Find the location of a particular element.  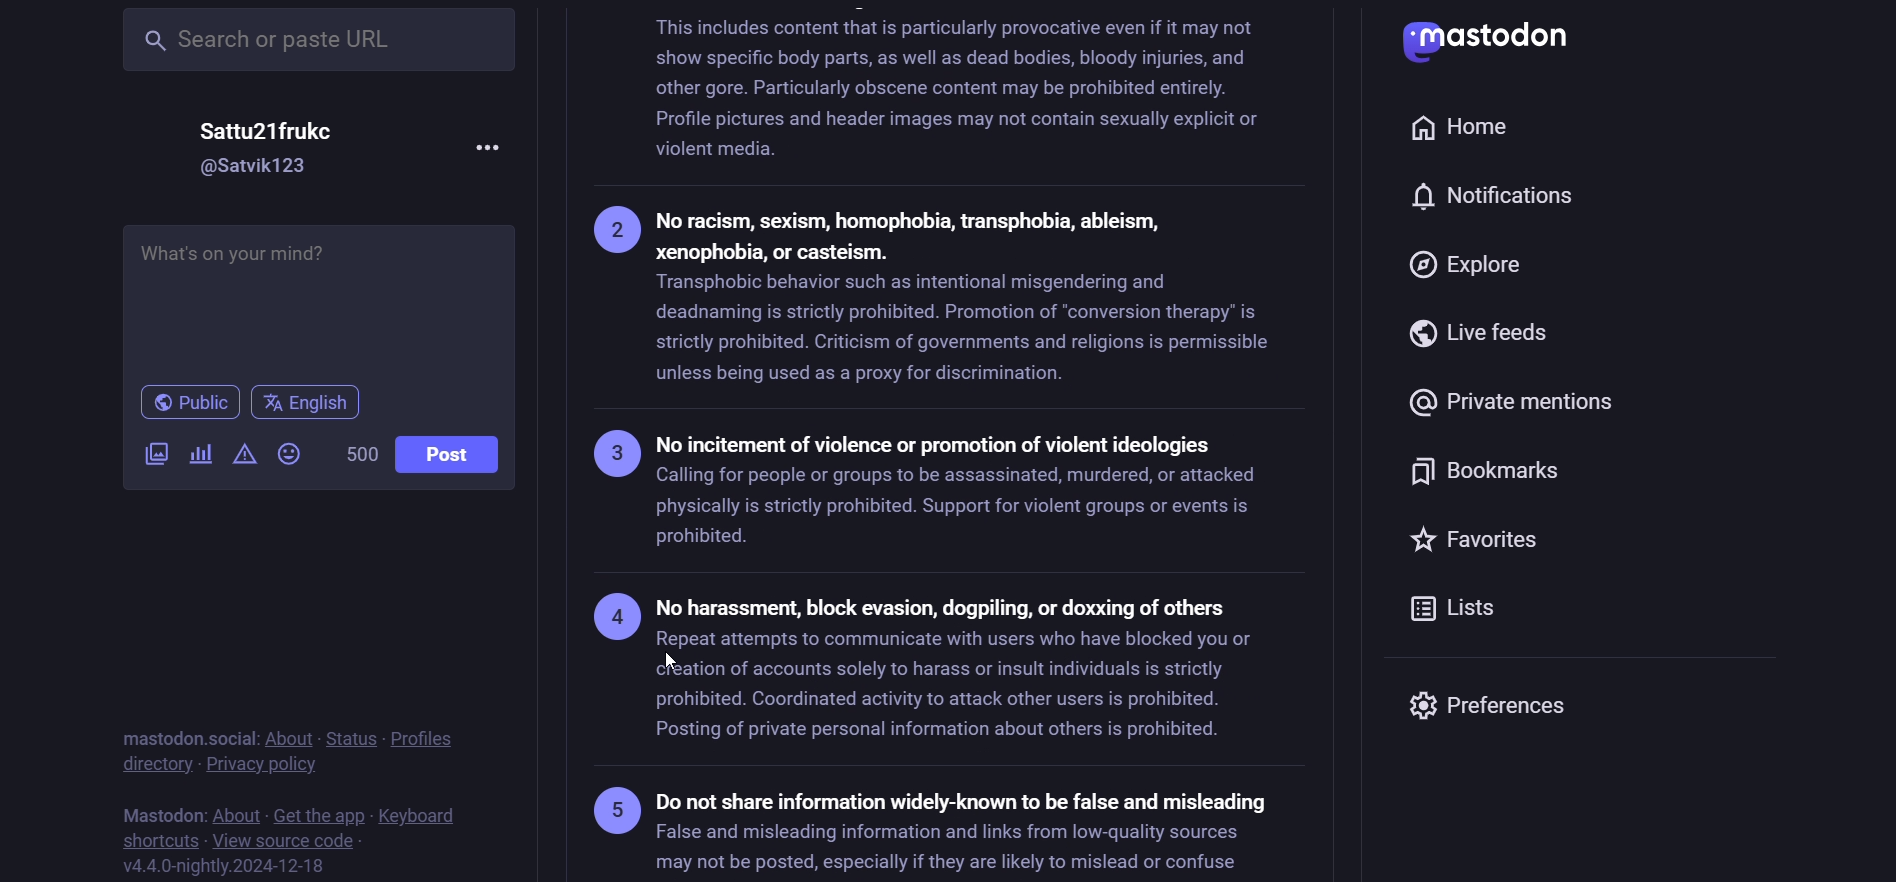

more is located at coordinates (488, 144).